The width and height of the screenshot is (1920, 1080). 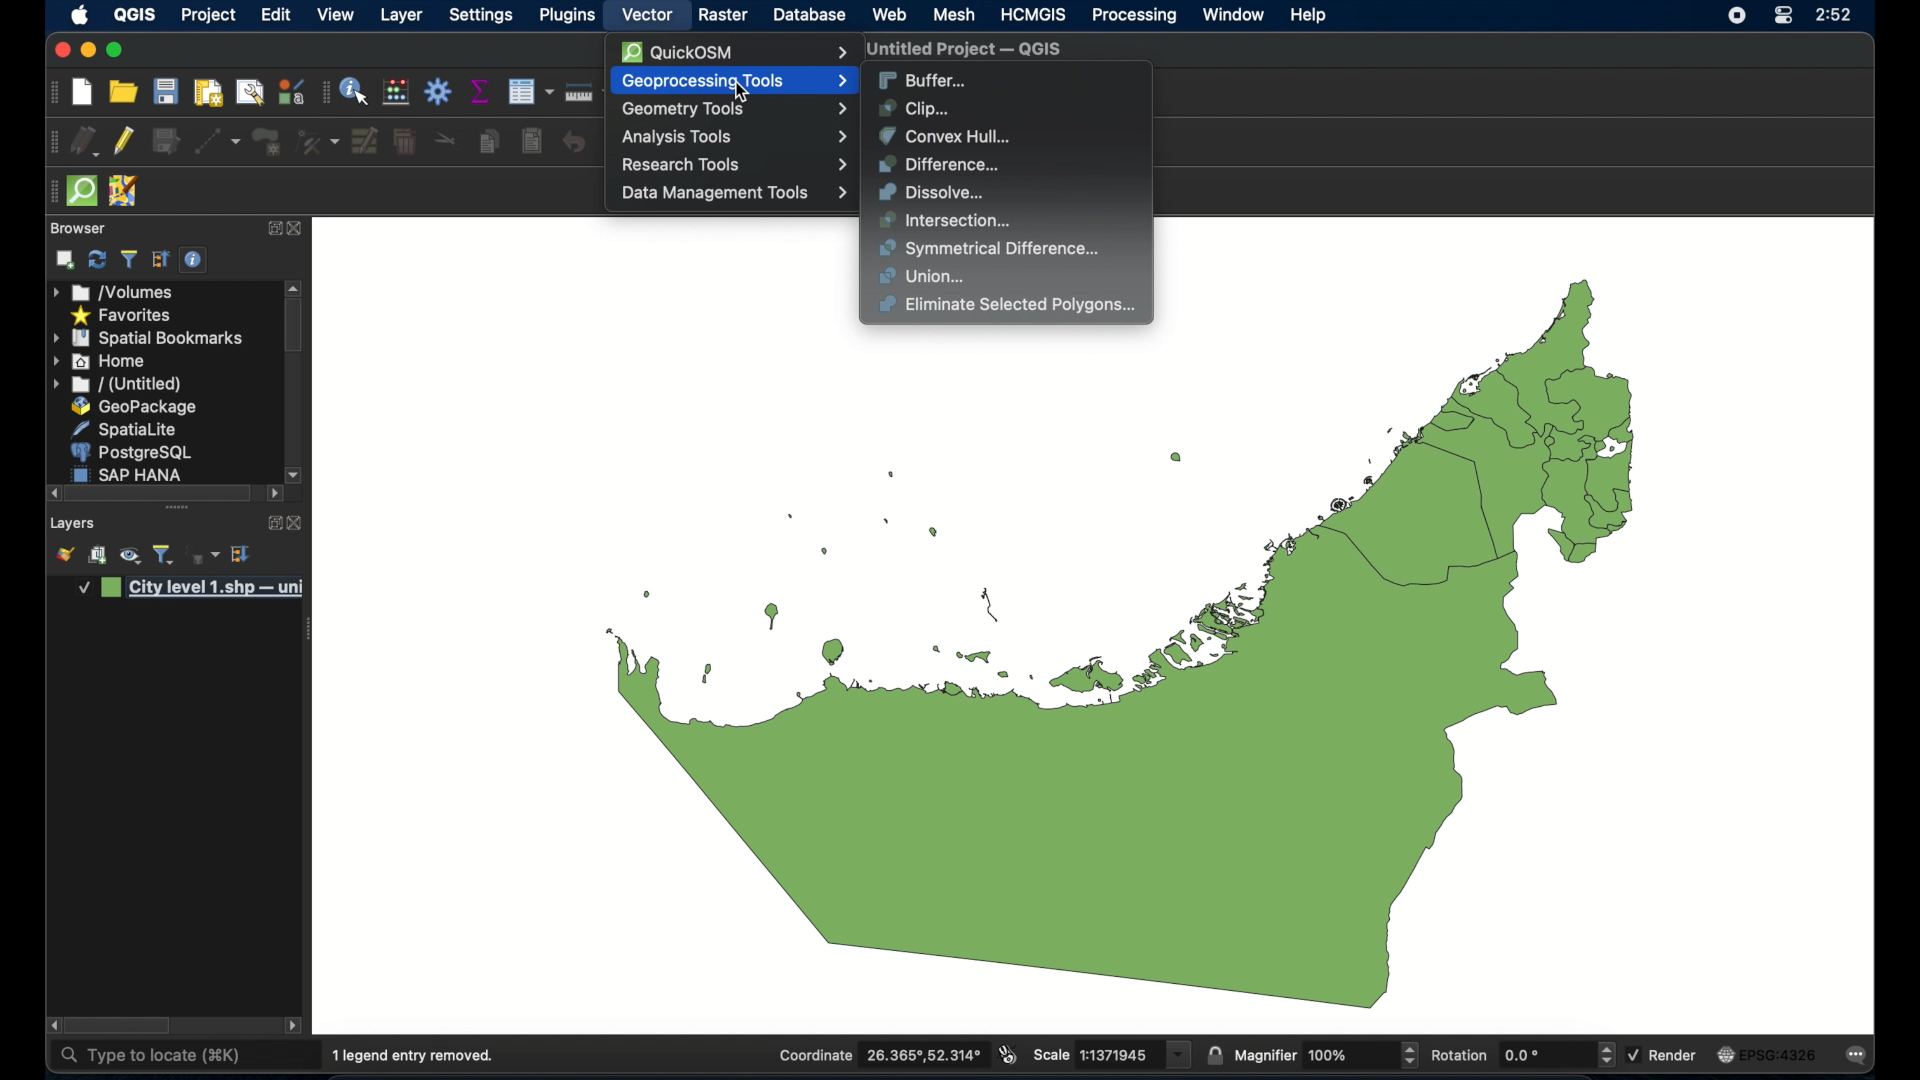 What do you see at coordinates (573, 142) in the screenshot?
I see `undo` at bounding box center [573, 142].